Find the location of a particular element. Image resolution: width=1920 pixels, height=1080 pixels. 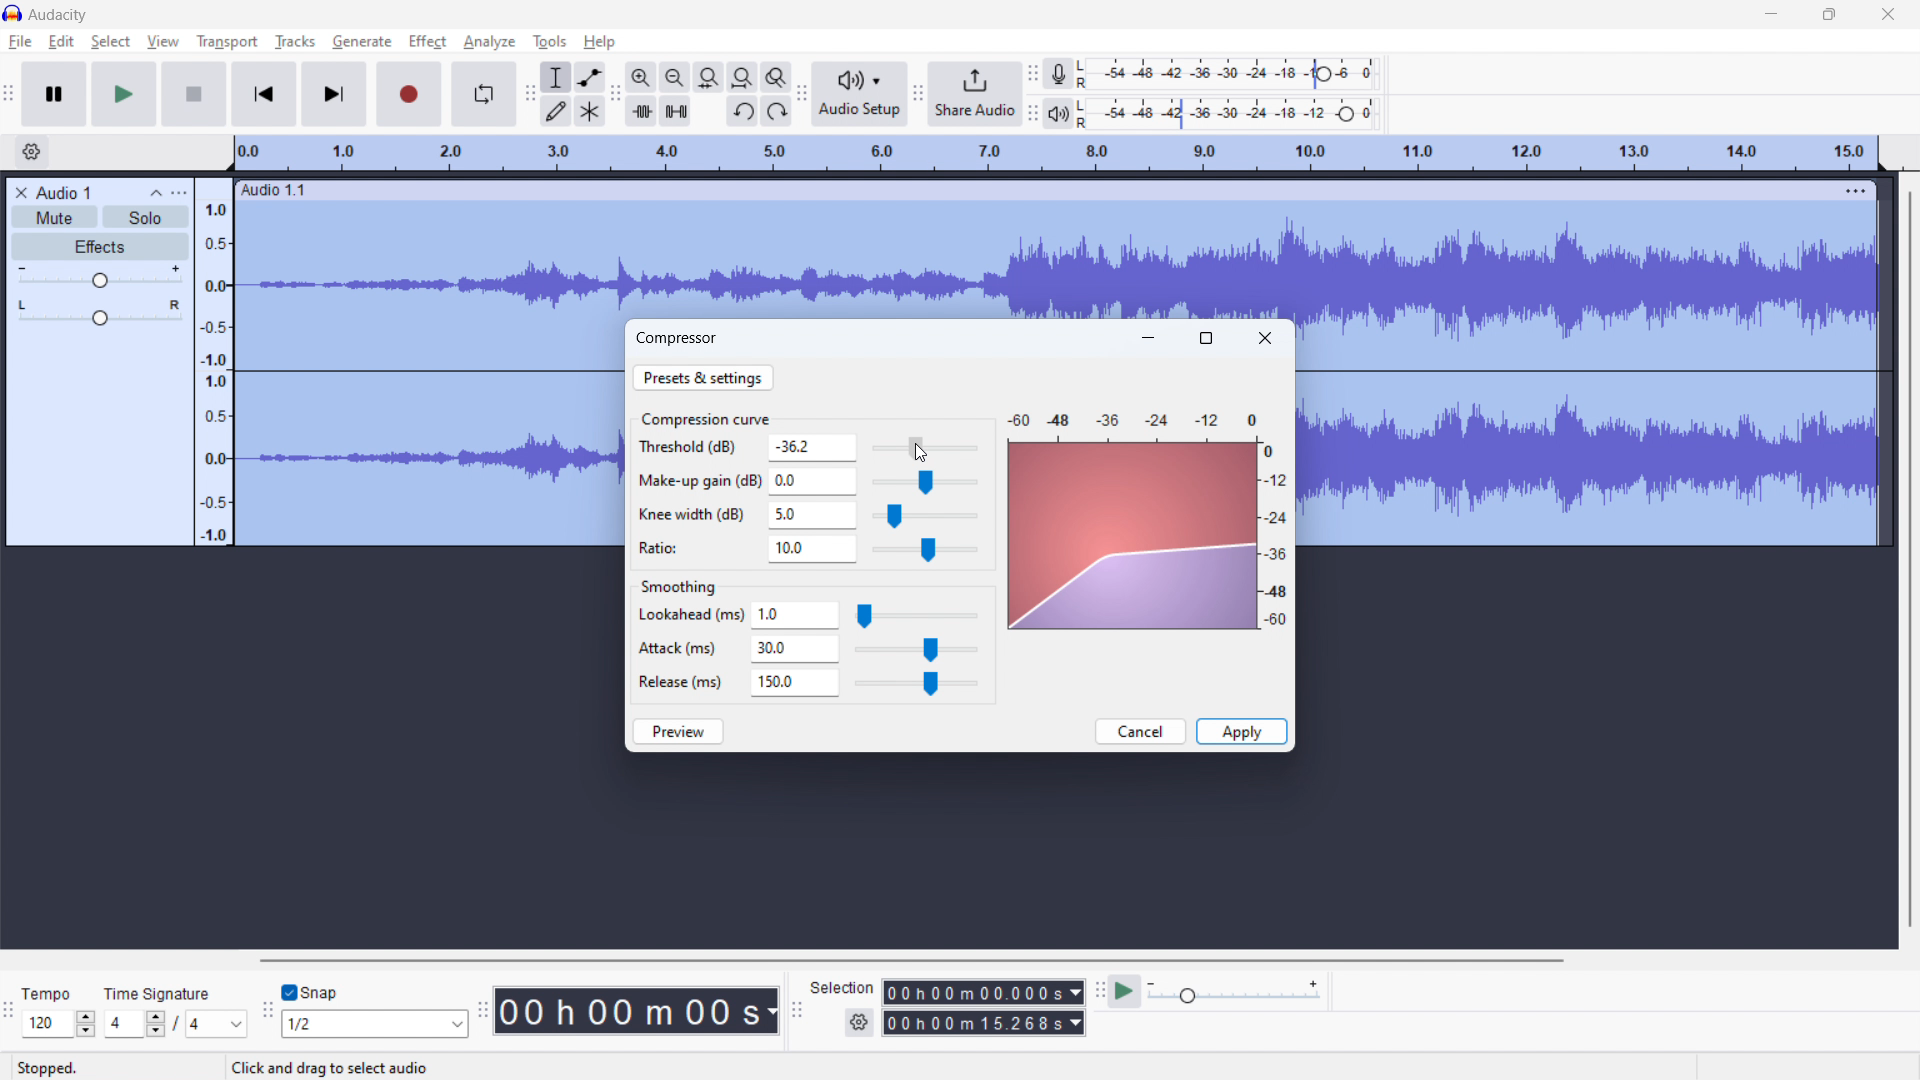

hold to move is located at coordinates (1040, 189).